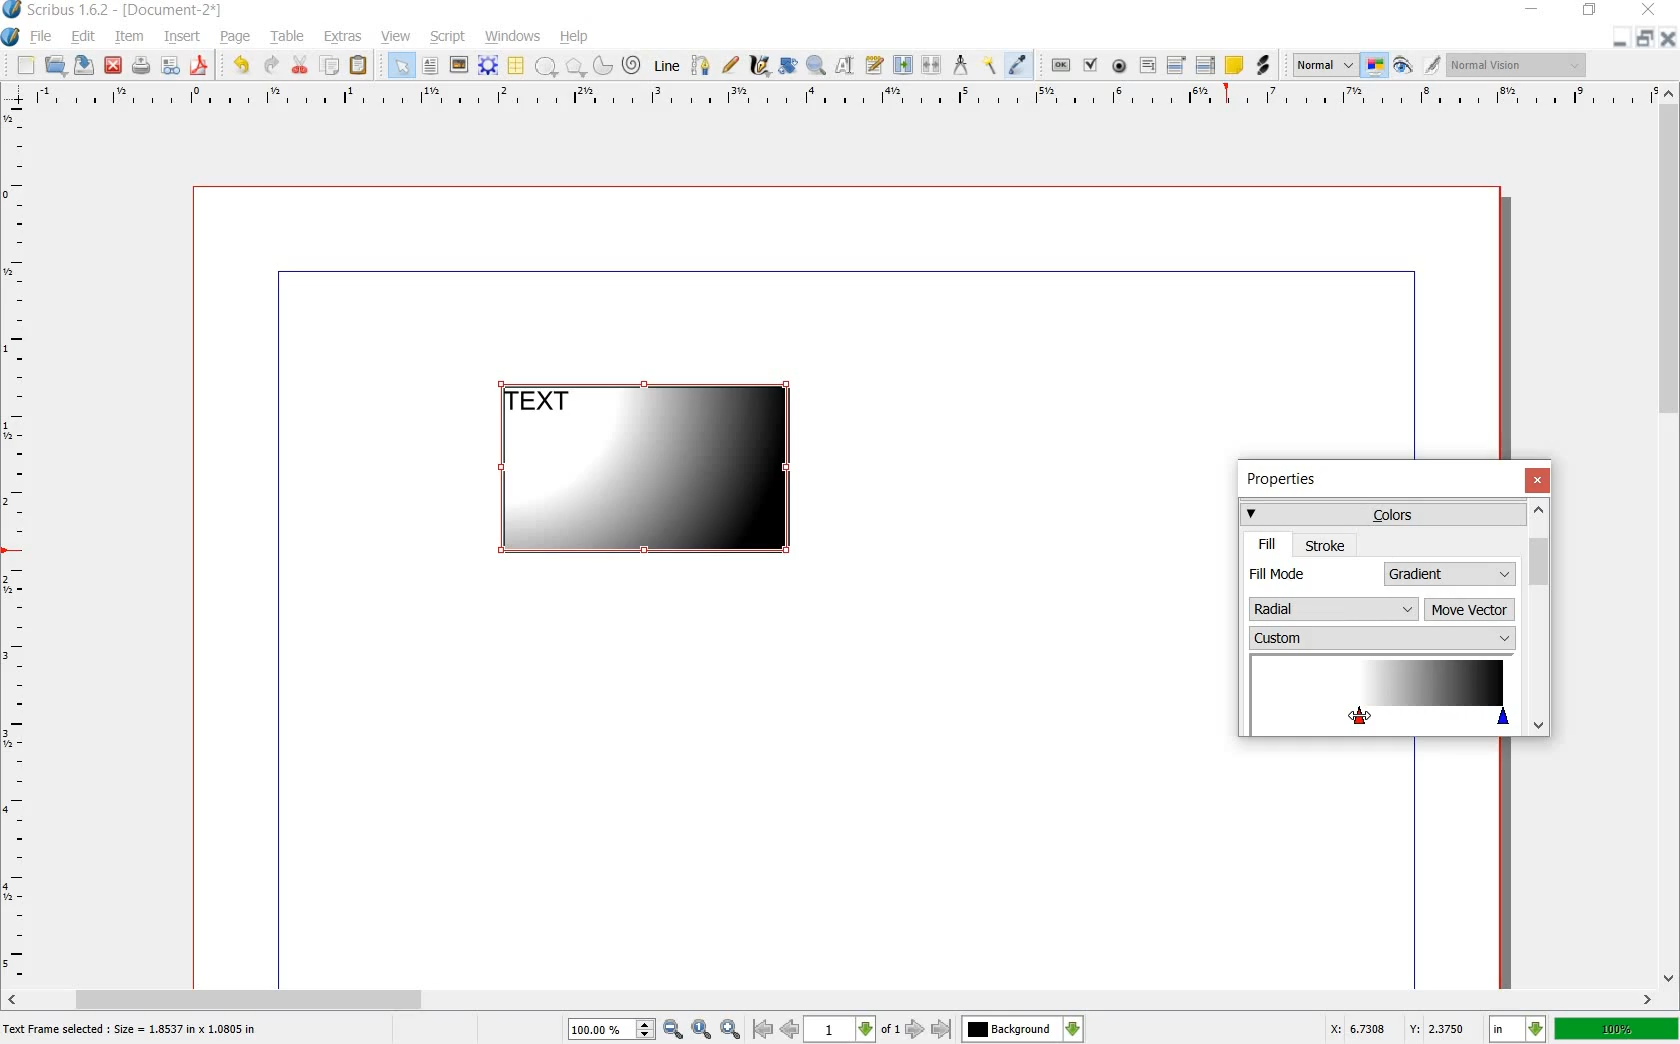 The height and width of the screenshot is (1044, 1680). What do you see at coordinates (1533, 10) in the screenshot?
I see `minimize` at bounding box center [1533, 10].